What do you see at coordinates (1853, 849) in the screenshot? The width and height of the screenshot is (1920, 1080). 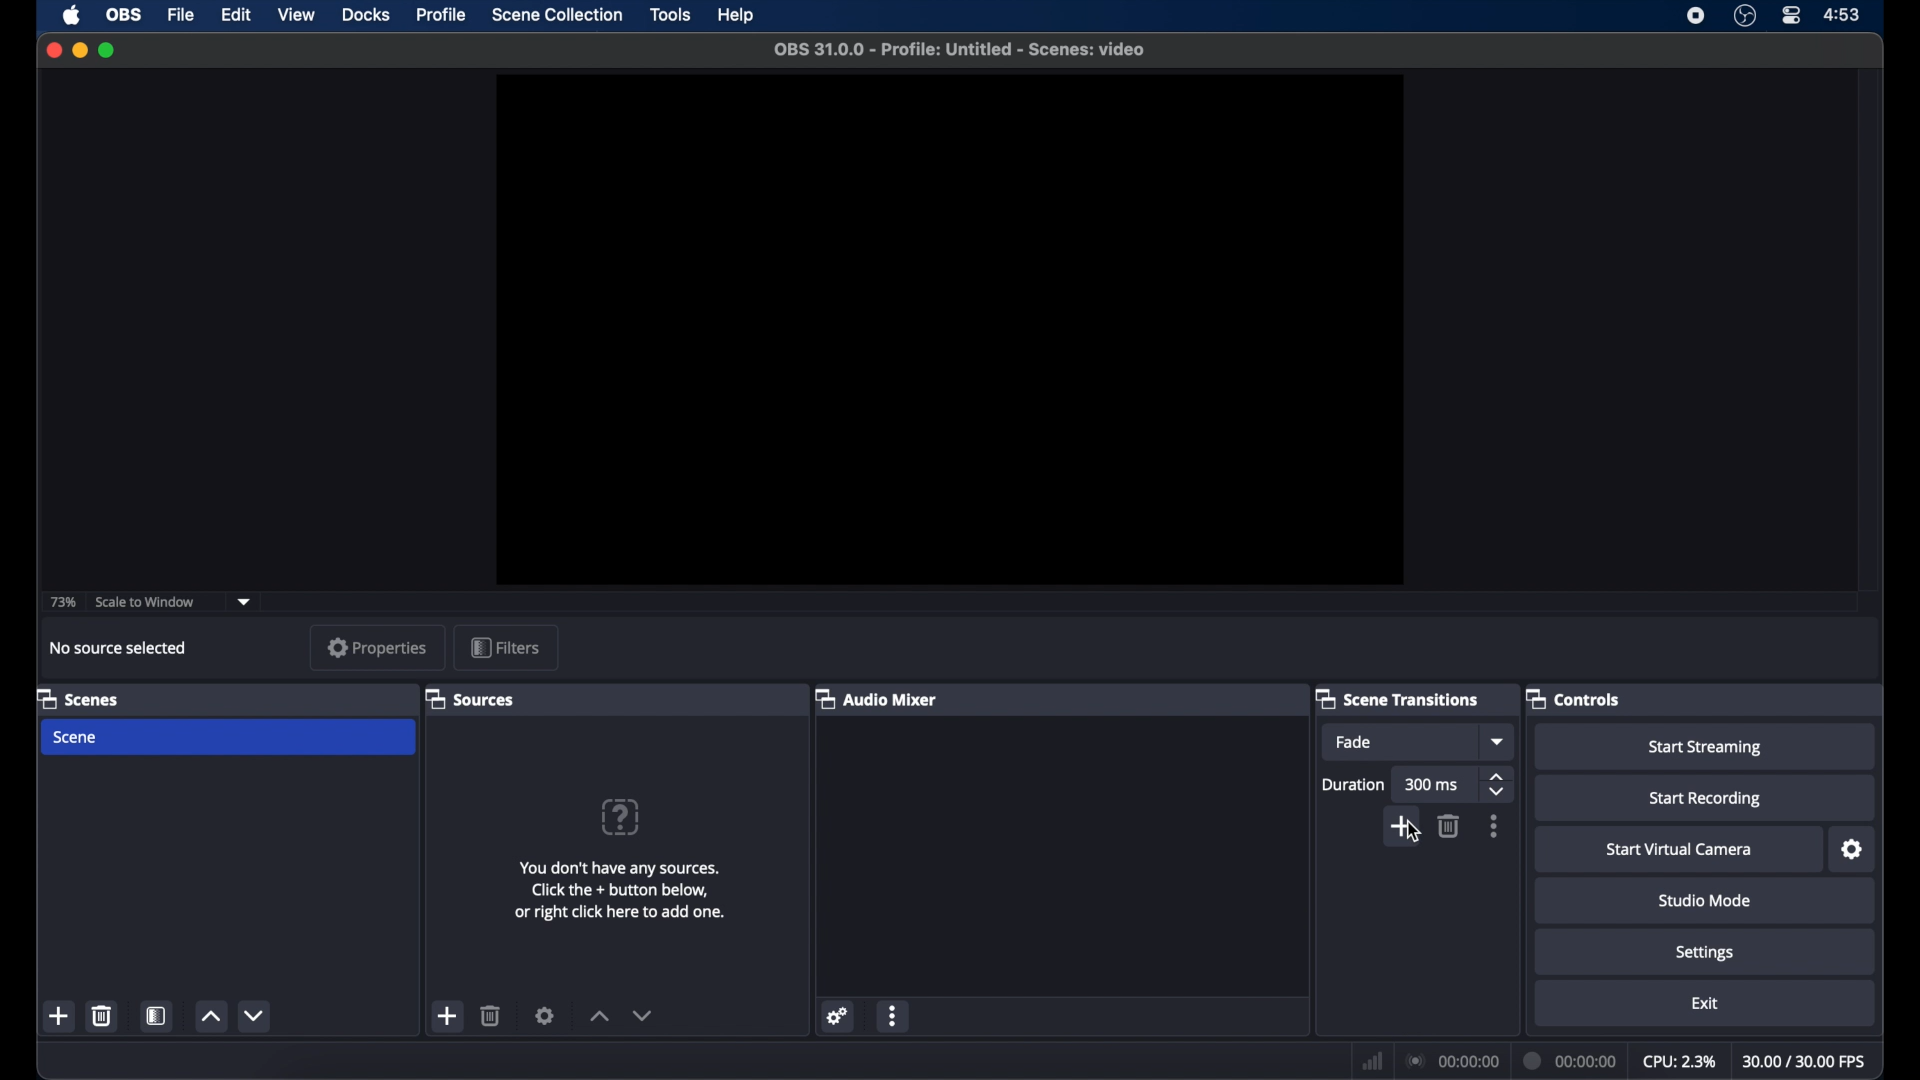 I see `settings` at bounding box center [1853, 849].